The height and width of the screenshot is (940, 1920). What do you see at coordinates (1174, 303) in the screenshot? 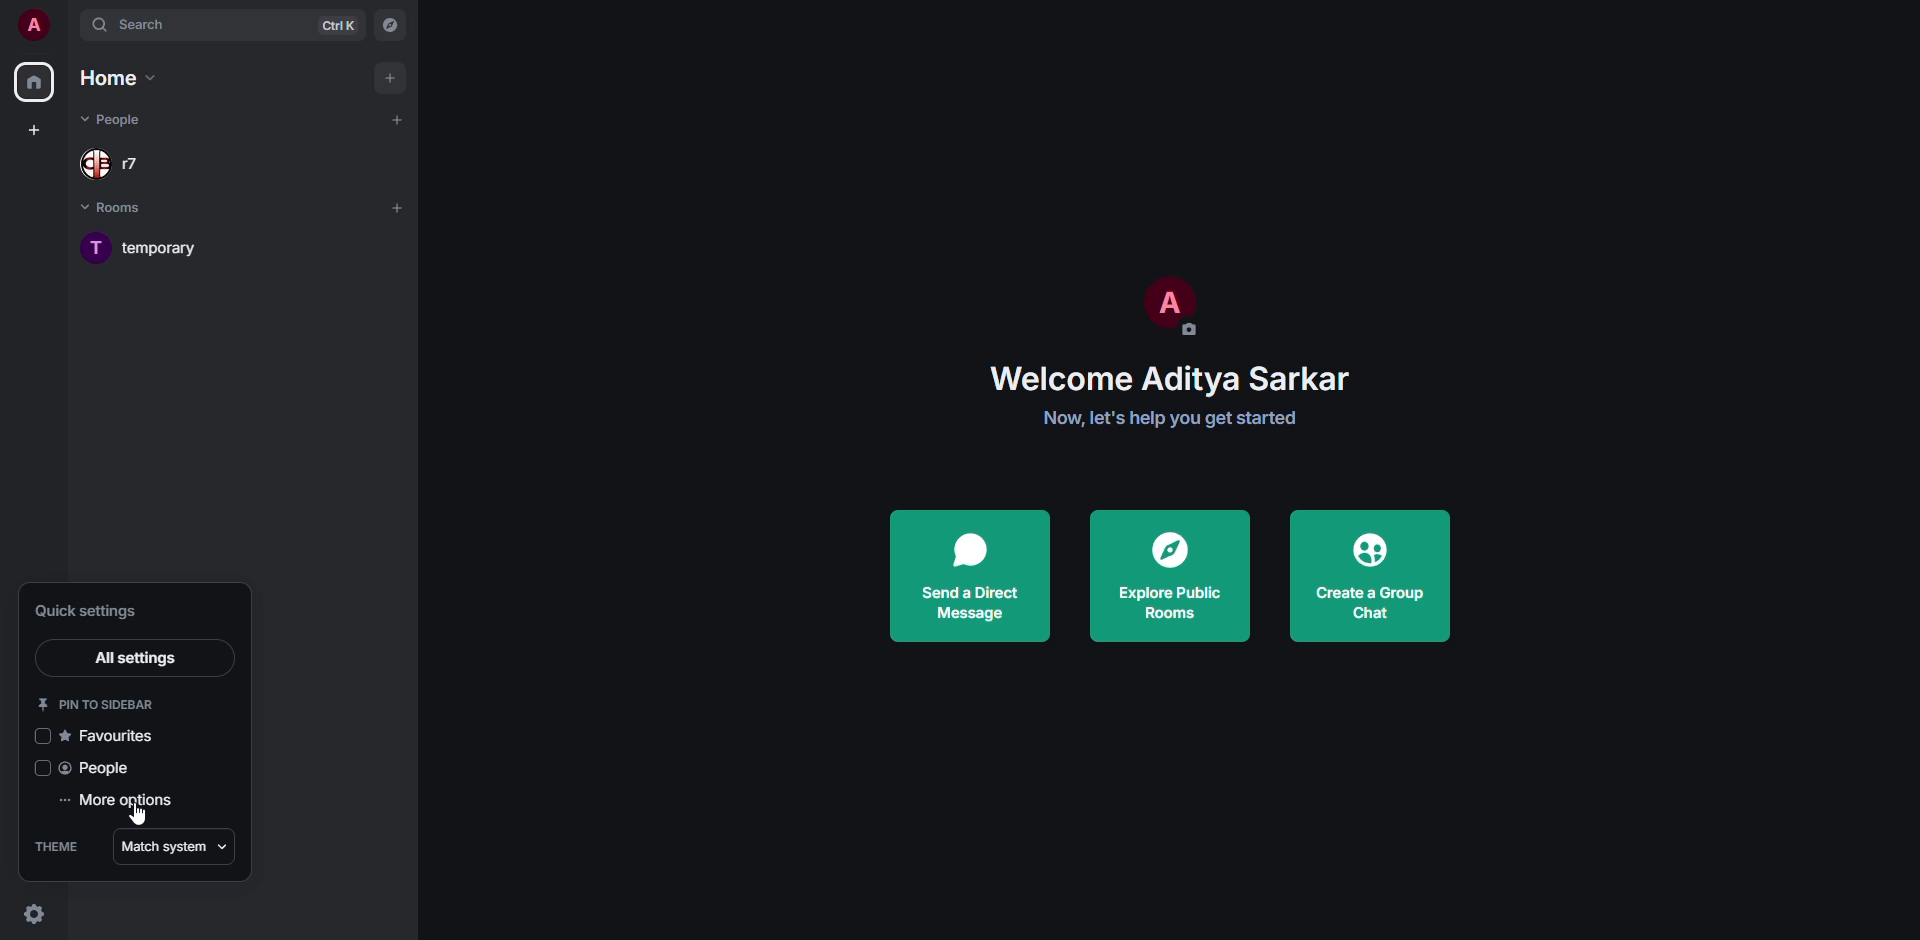
I see `profile pic` at bounding box center [1174, 303].